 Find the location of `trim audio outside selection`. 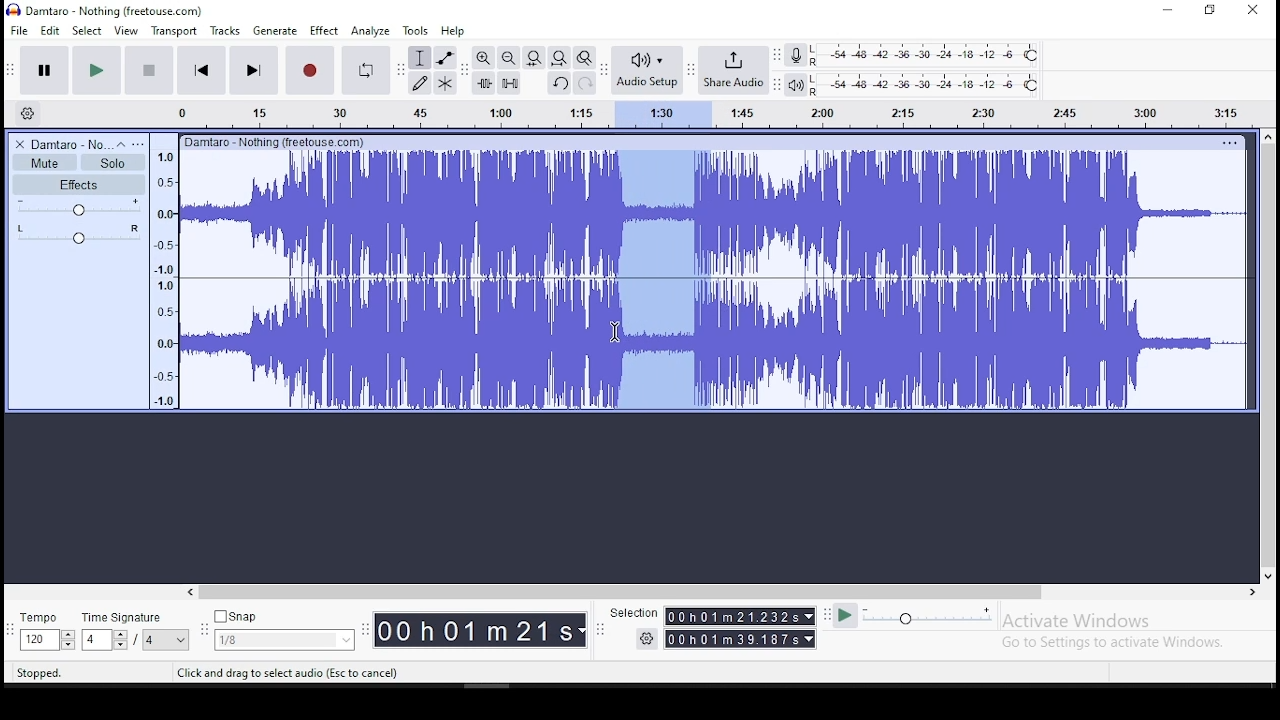

trim audio outside selection is located at coordinates (485, 83).